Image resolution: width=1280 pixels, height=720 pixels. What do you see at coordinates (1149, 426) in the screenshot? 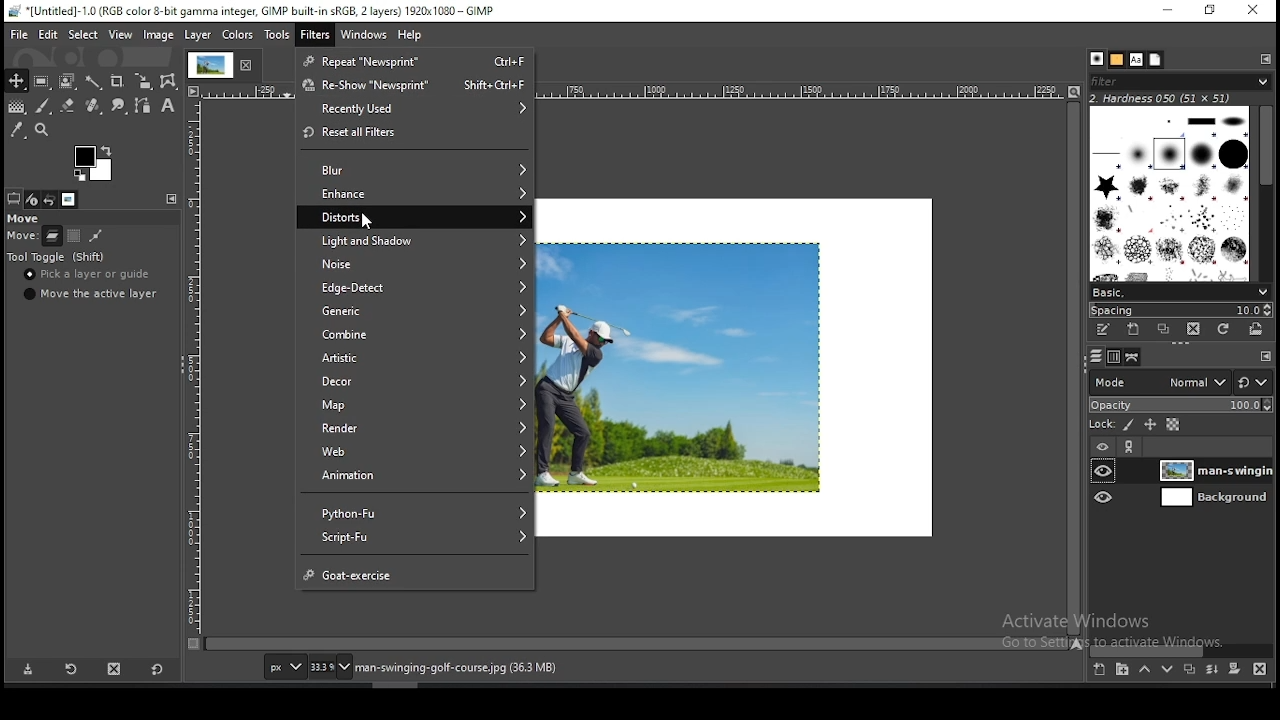
I see `lock position and size` at bounding box center [1149, 426].